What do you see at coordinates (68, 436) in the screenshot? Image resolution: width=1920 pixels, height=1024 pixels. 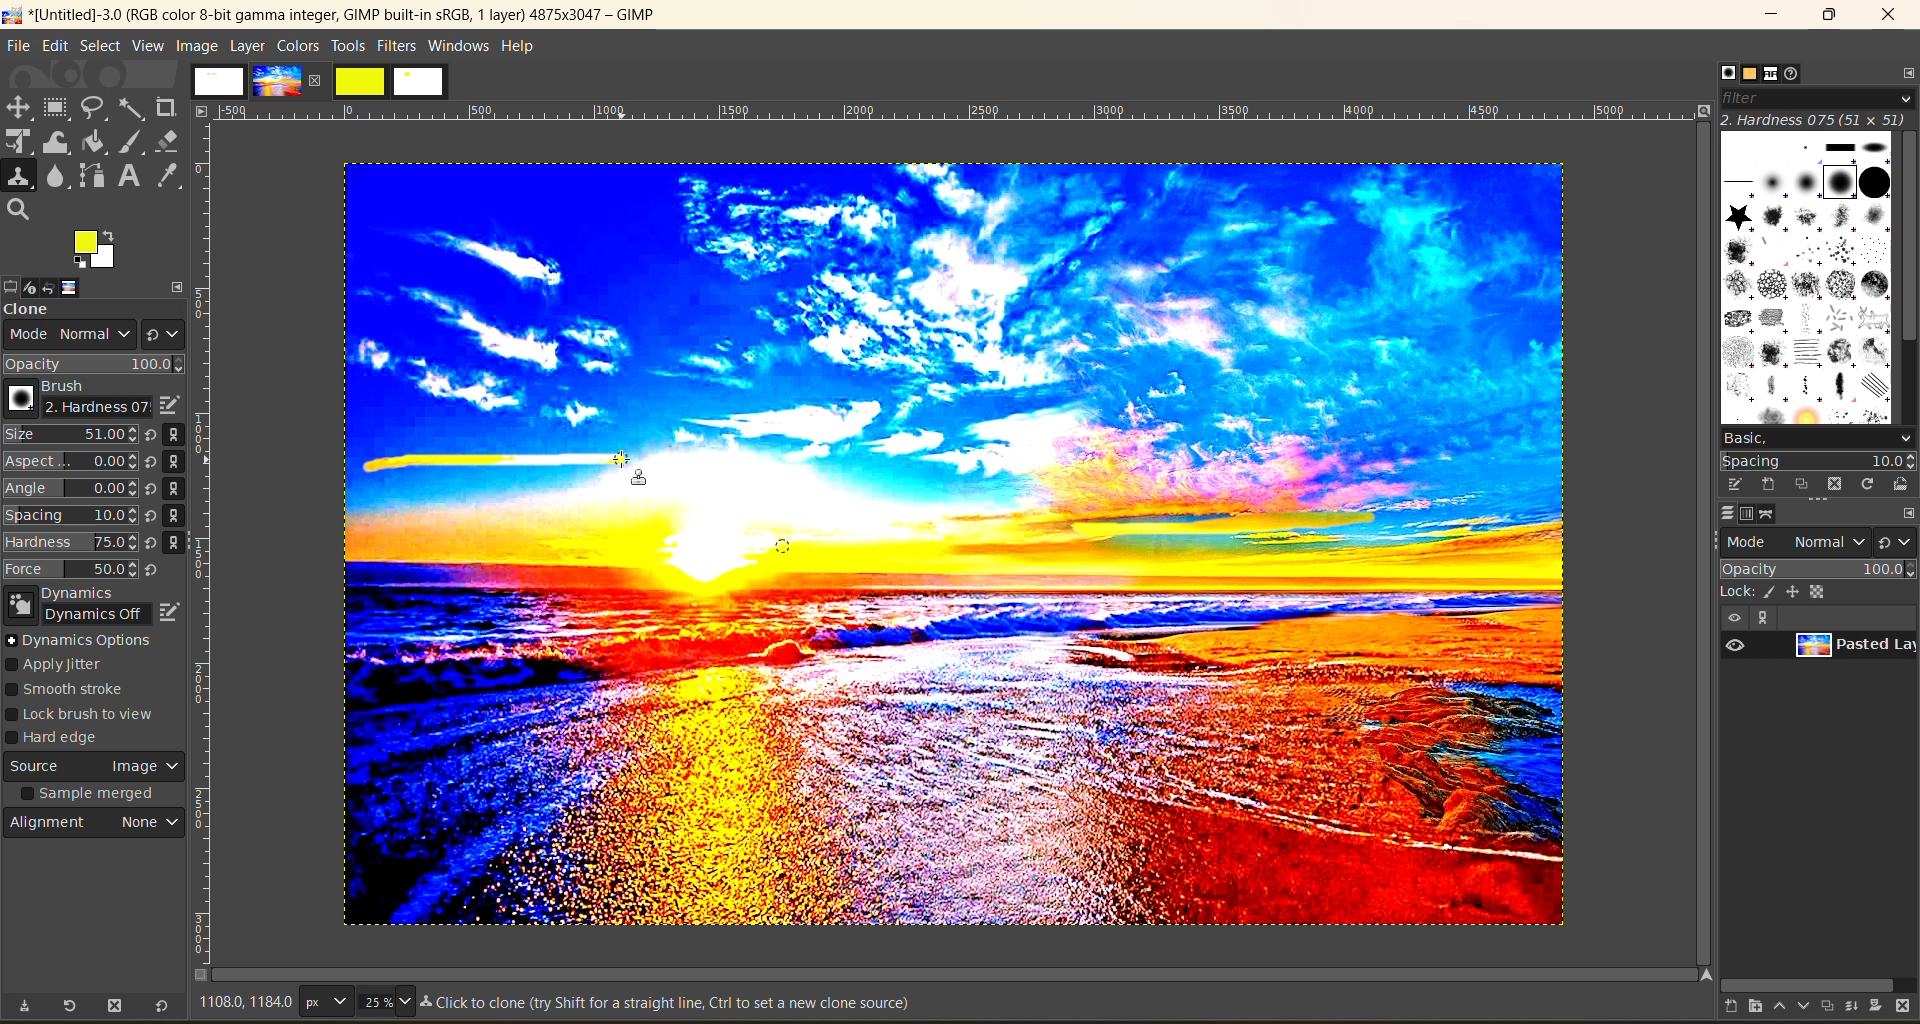 I see `Size 51.00` at bounding box center [68, 436].